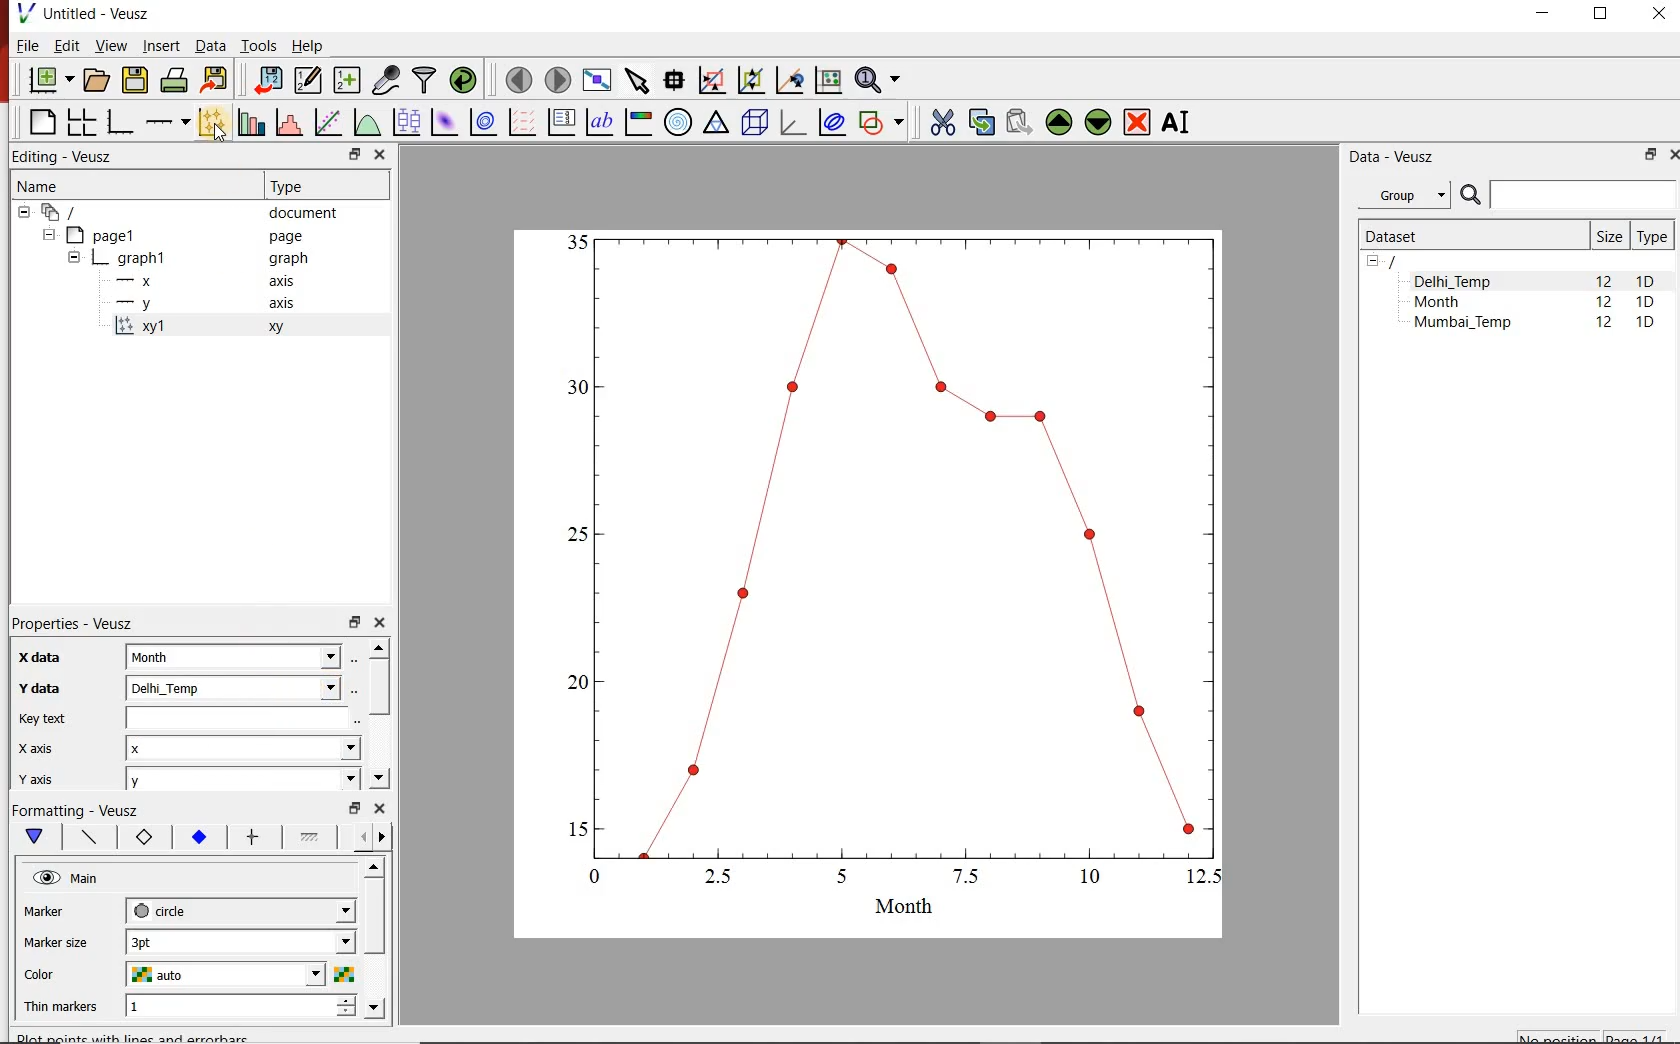  I want to click on 1, so click(241, 1008).